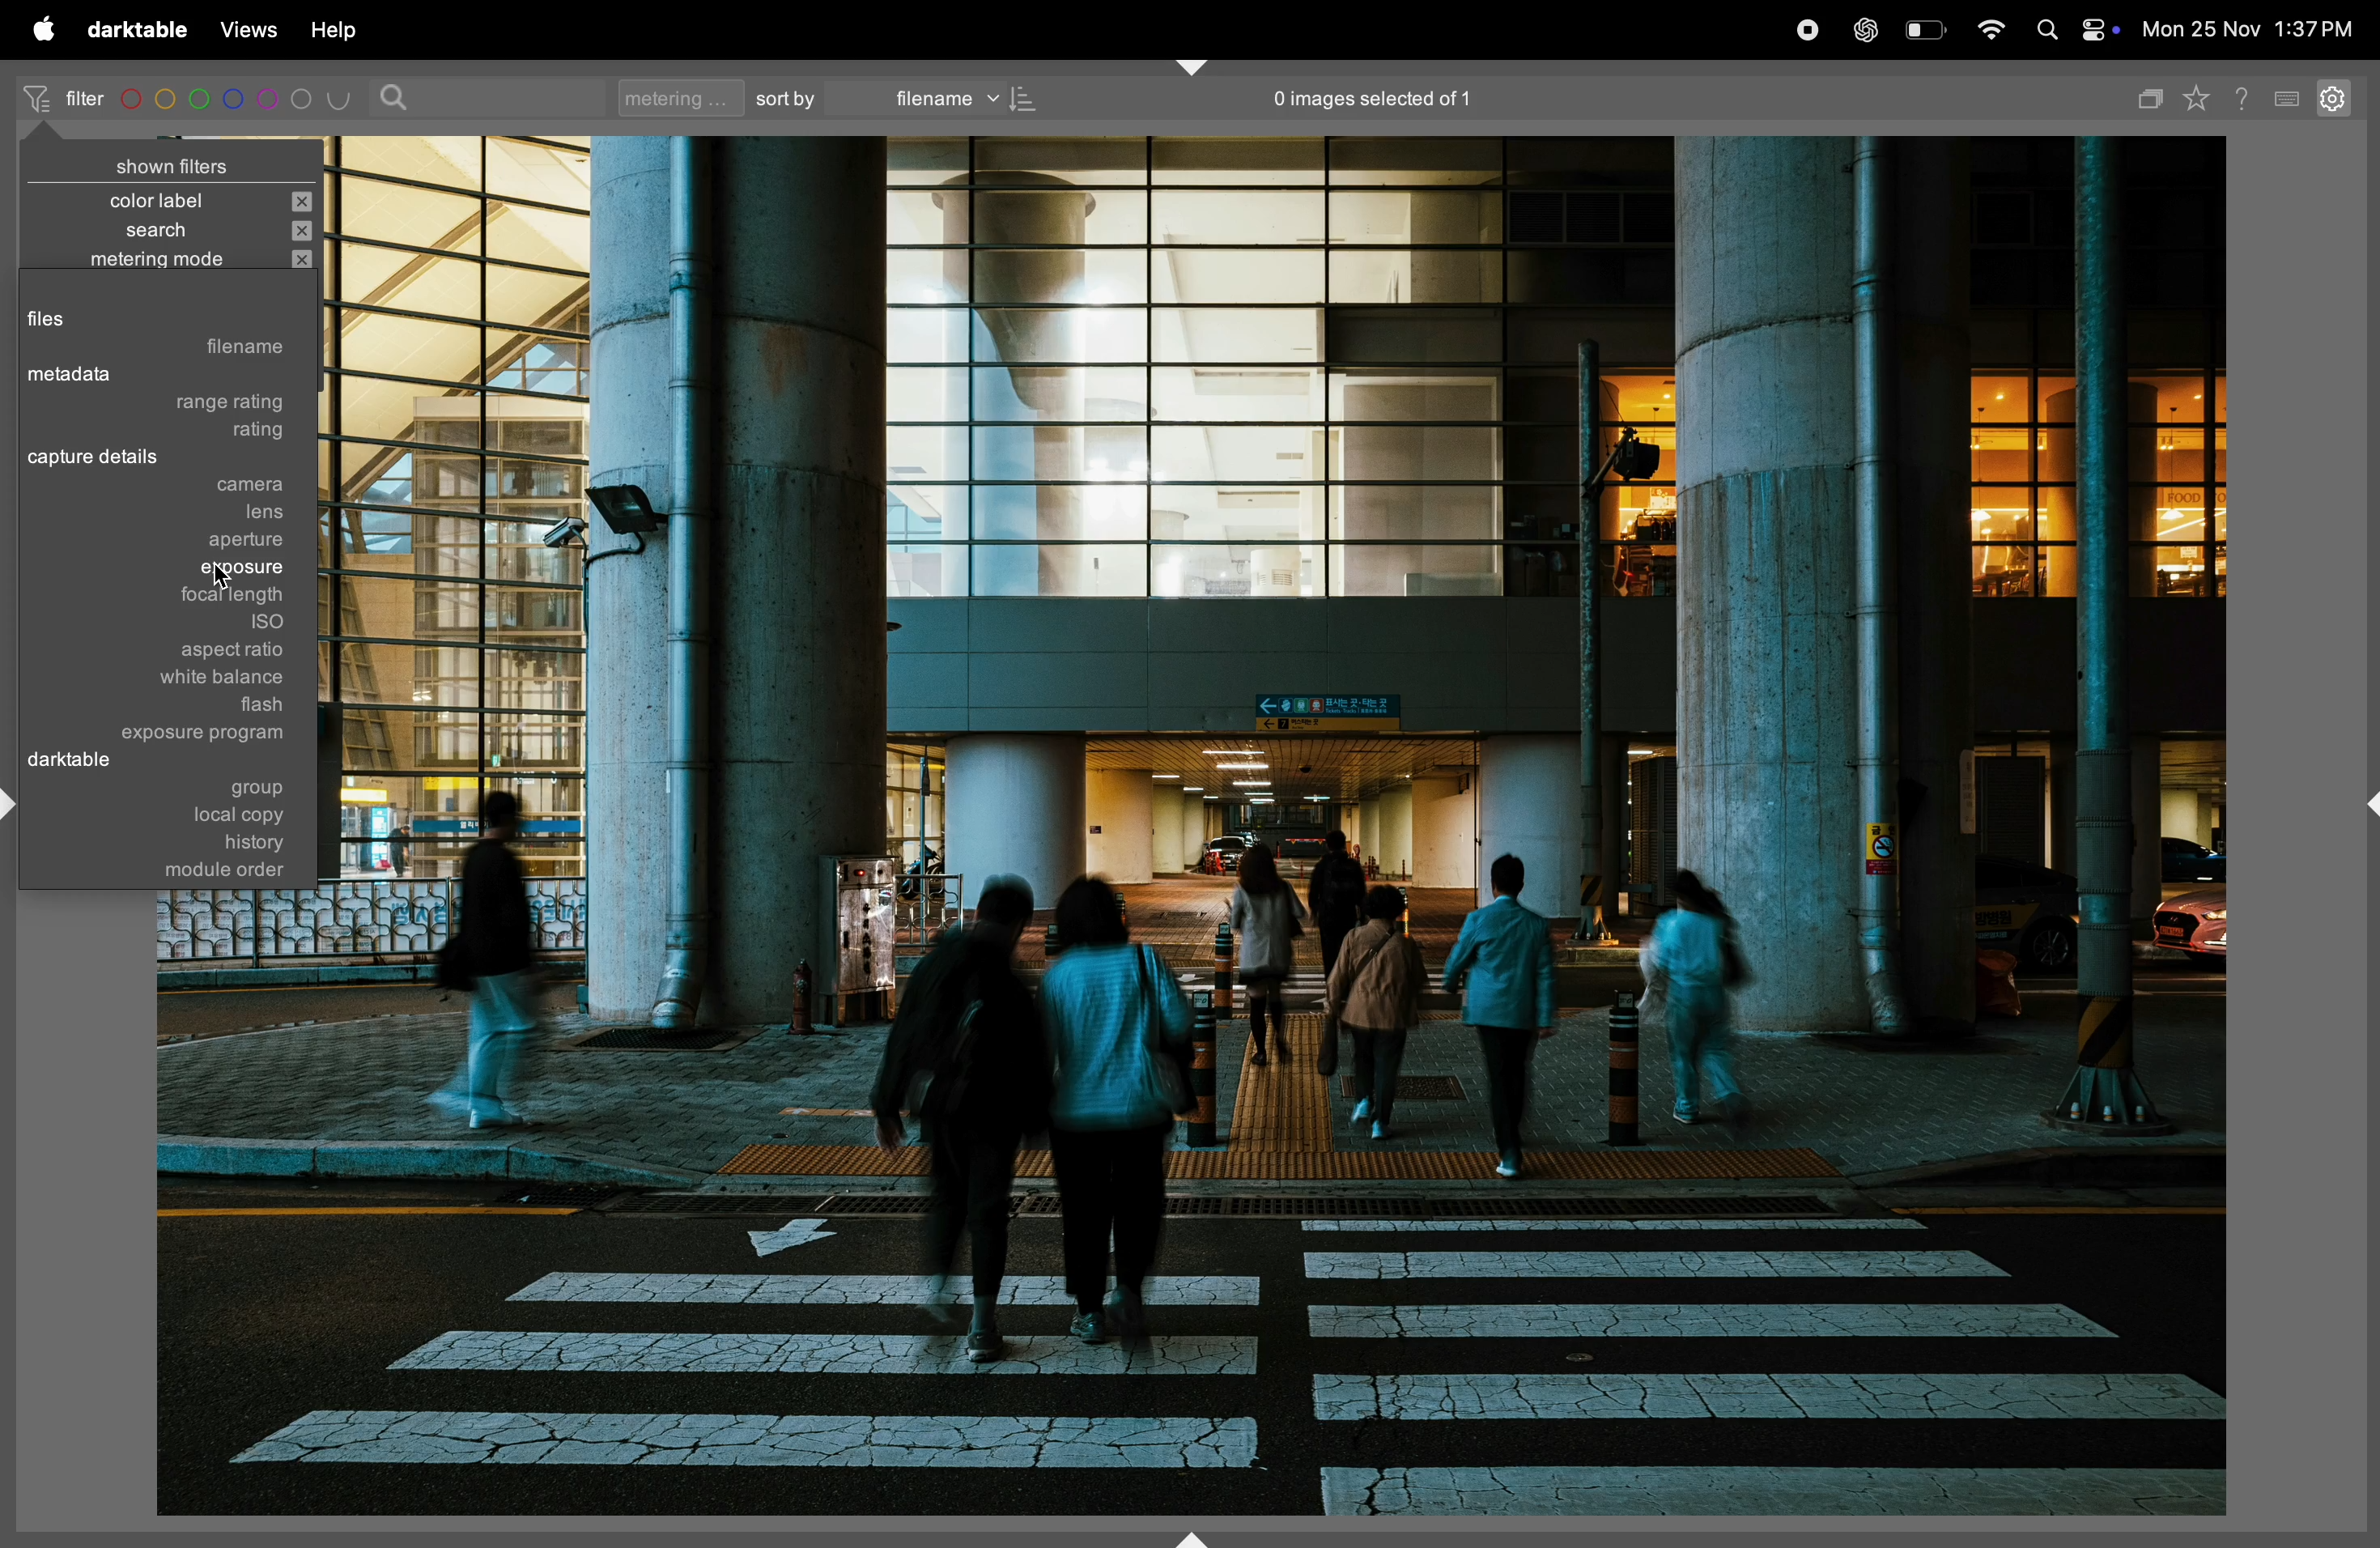 The image size is (2380, 1548). I want to click on meta data, so click(157, 375).